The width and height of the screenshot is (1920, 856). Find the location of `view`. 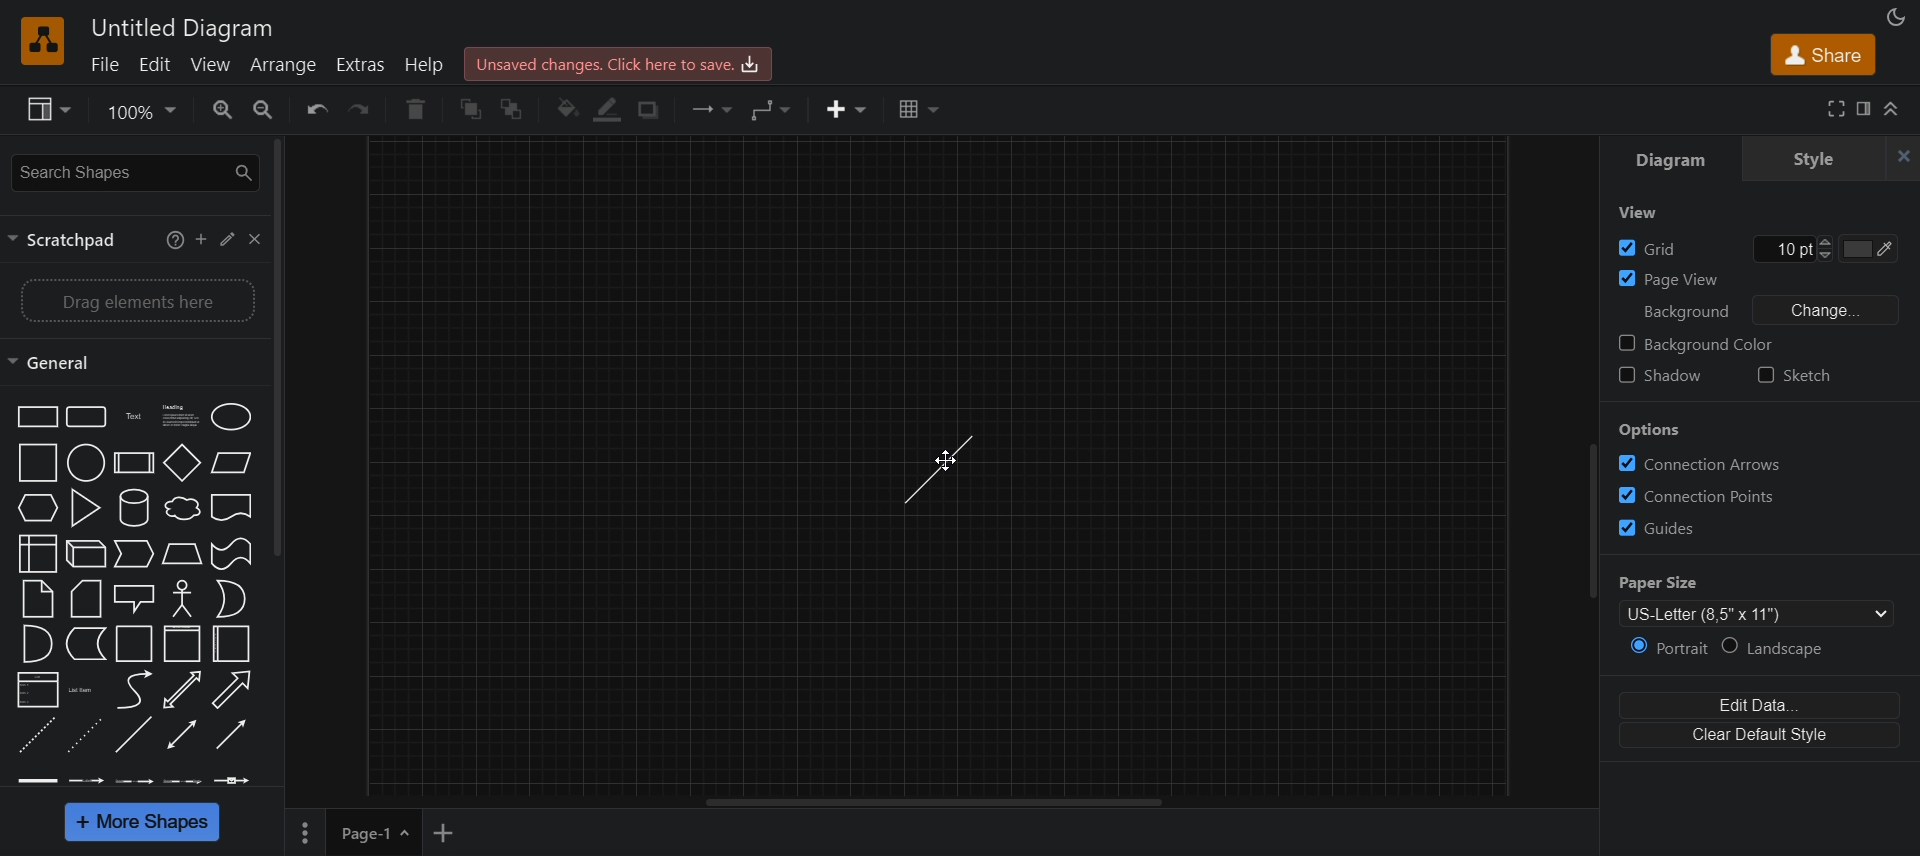

view is located at coordinates (1647, 215).